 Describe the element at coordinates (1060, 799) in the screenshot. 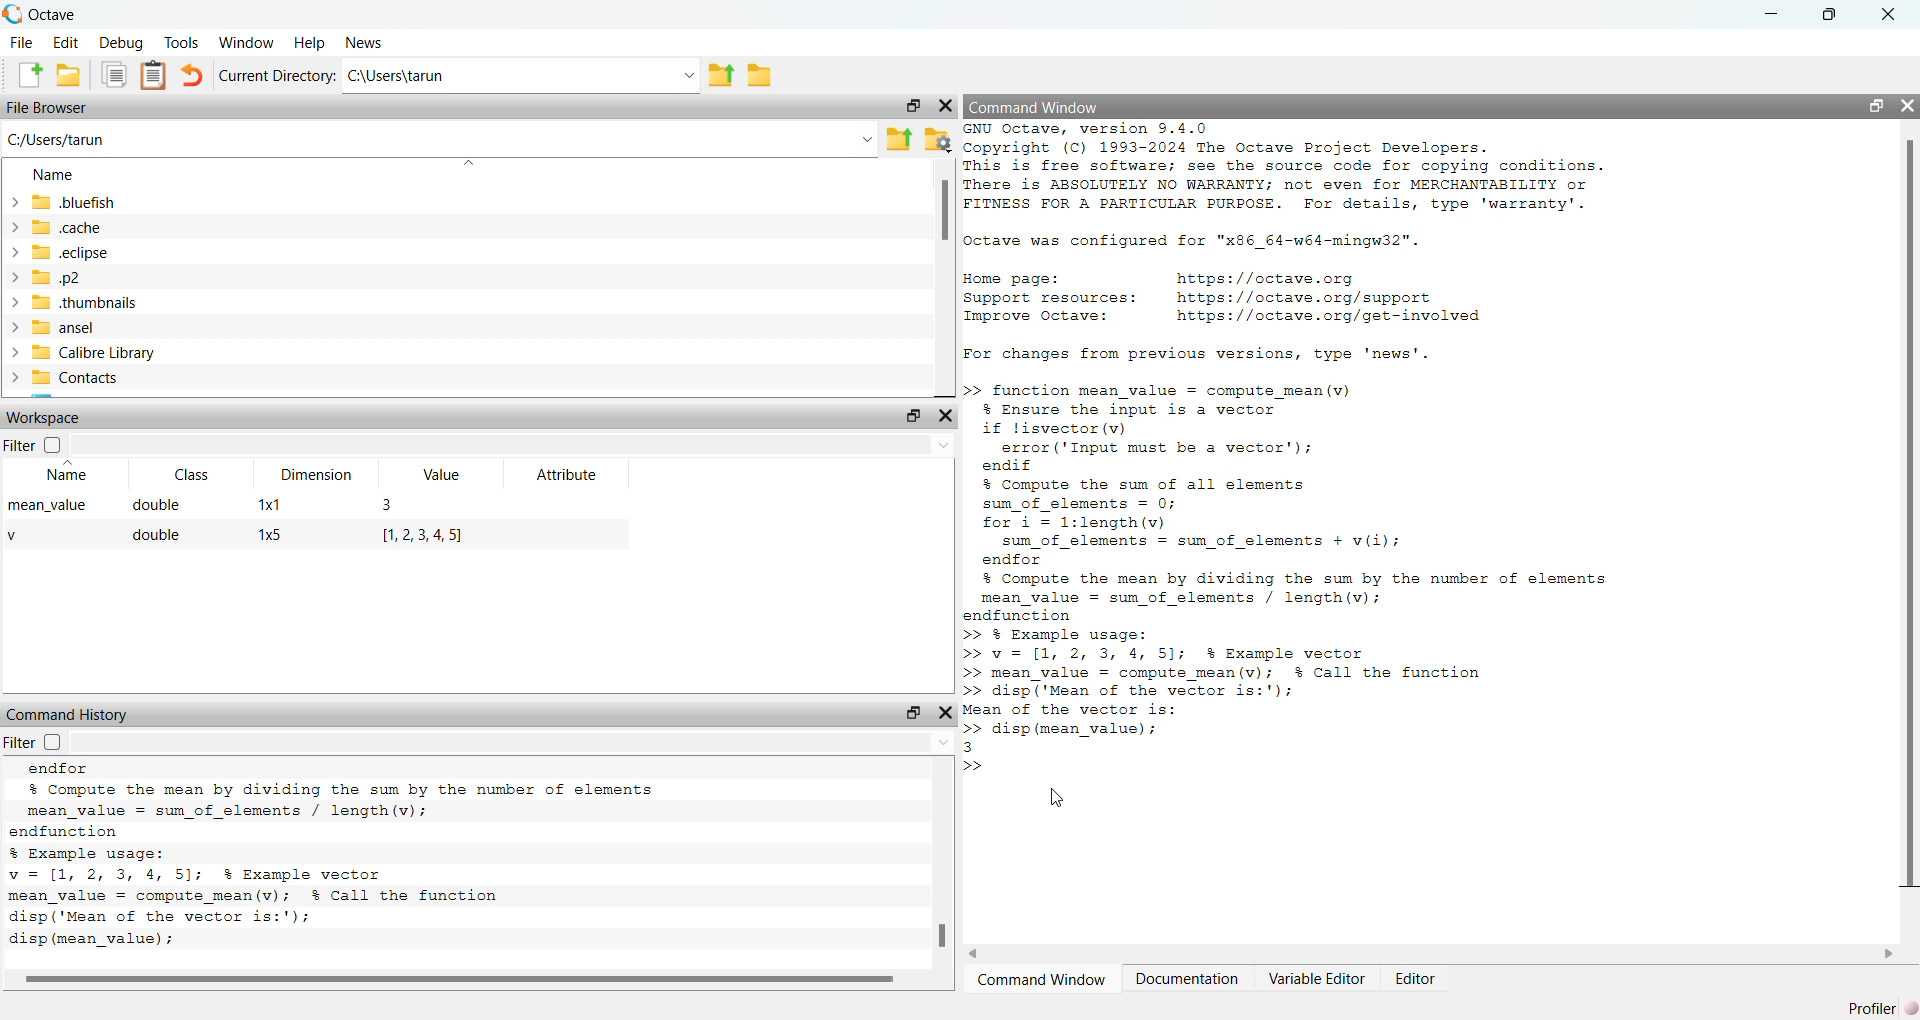

I see `cursor` at that location.